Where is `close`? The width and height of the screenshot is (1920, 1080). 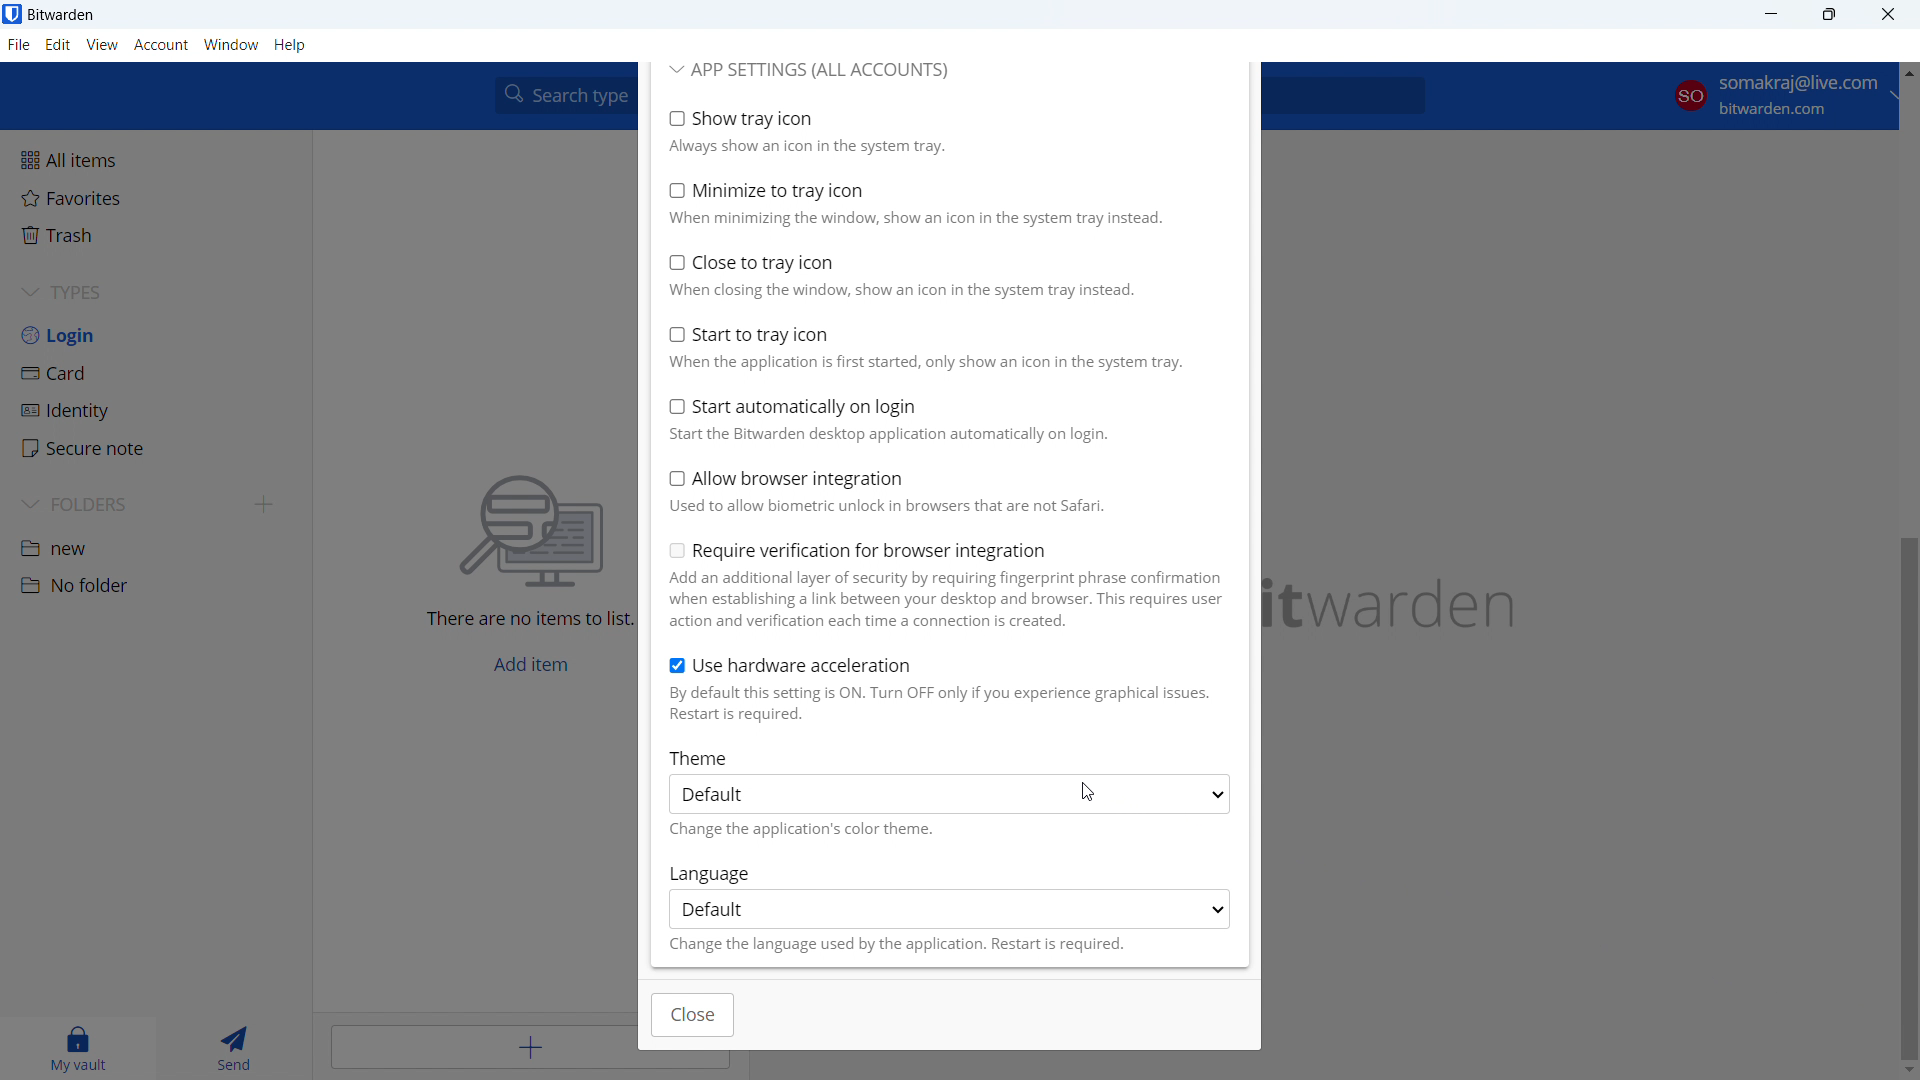 close is located at coordinates (694, 1016).